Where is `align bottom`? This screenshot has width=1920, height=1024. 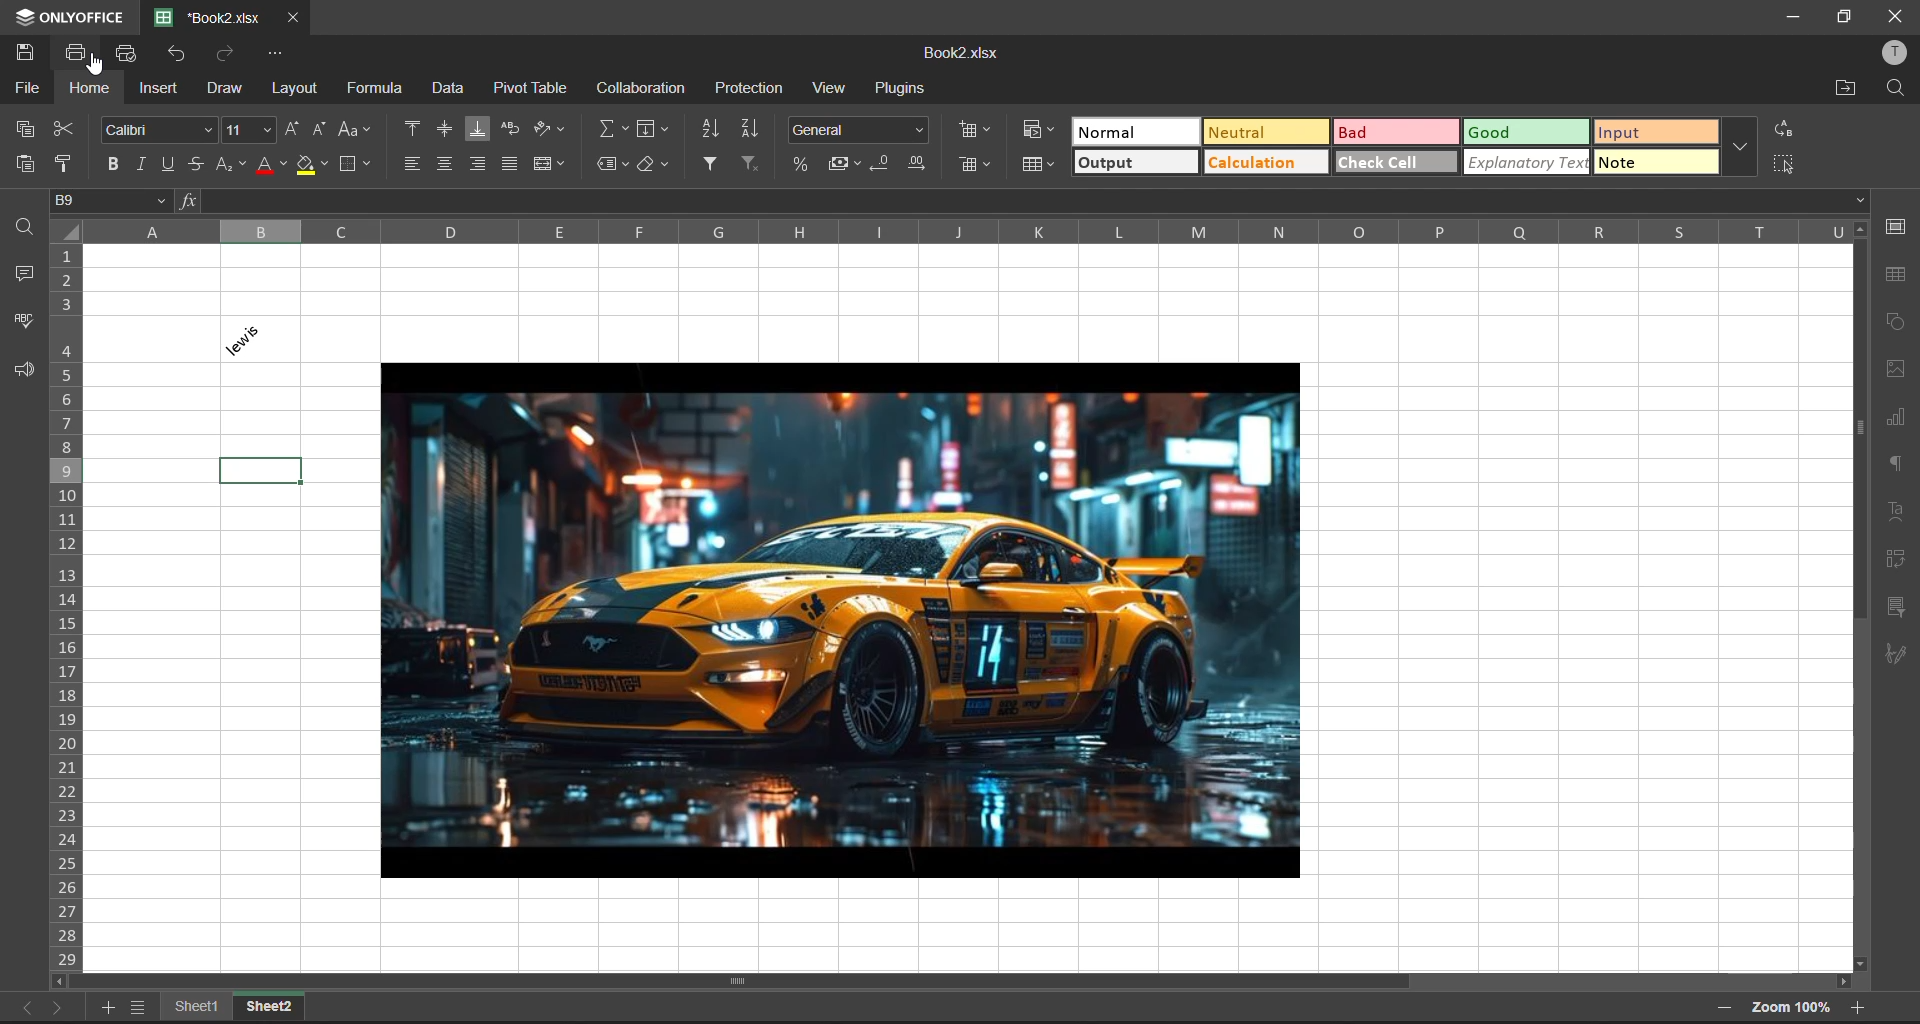 align bottom is located at coordinates (475, 127).